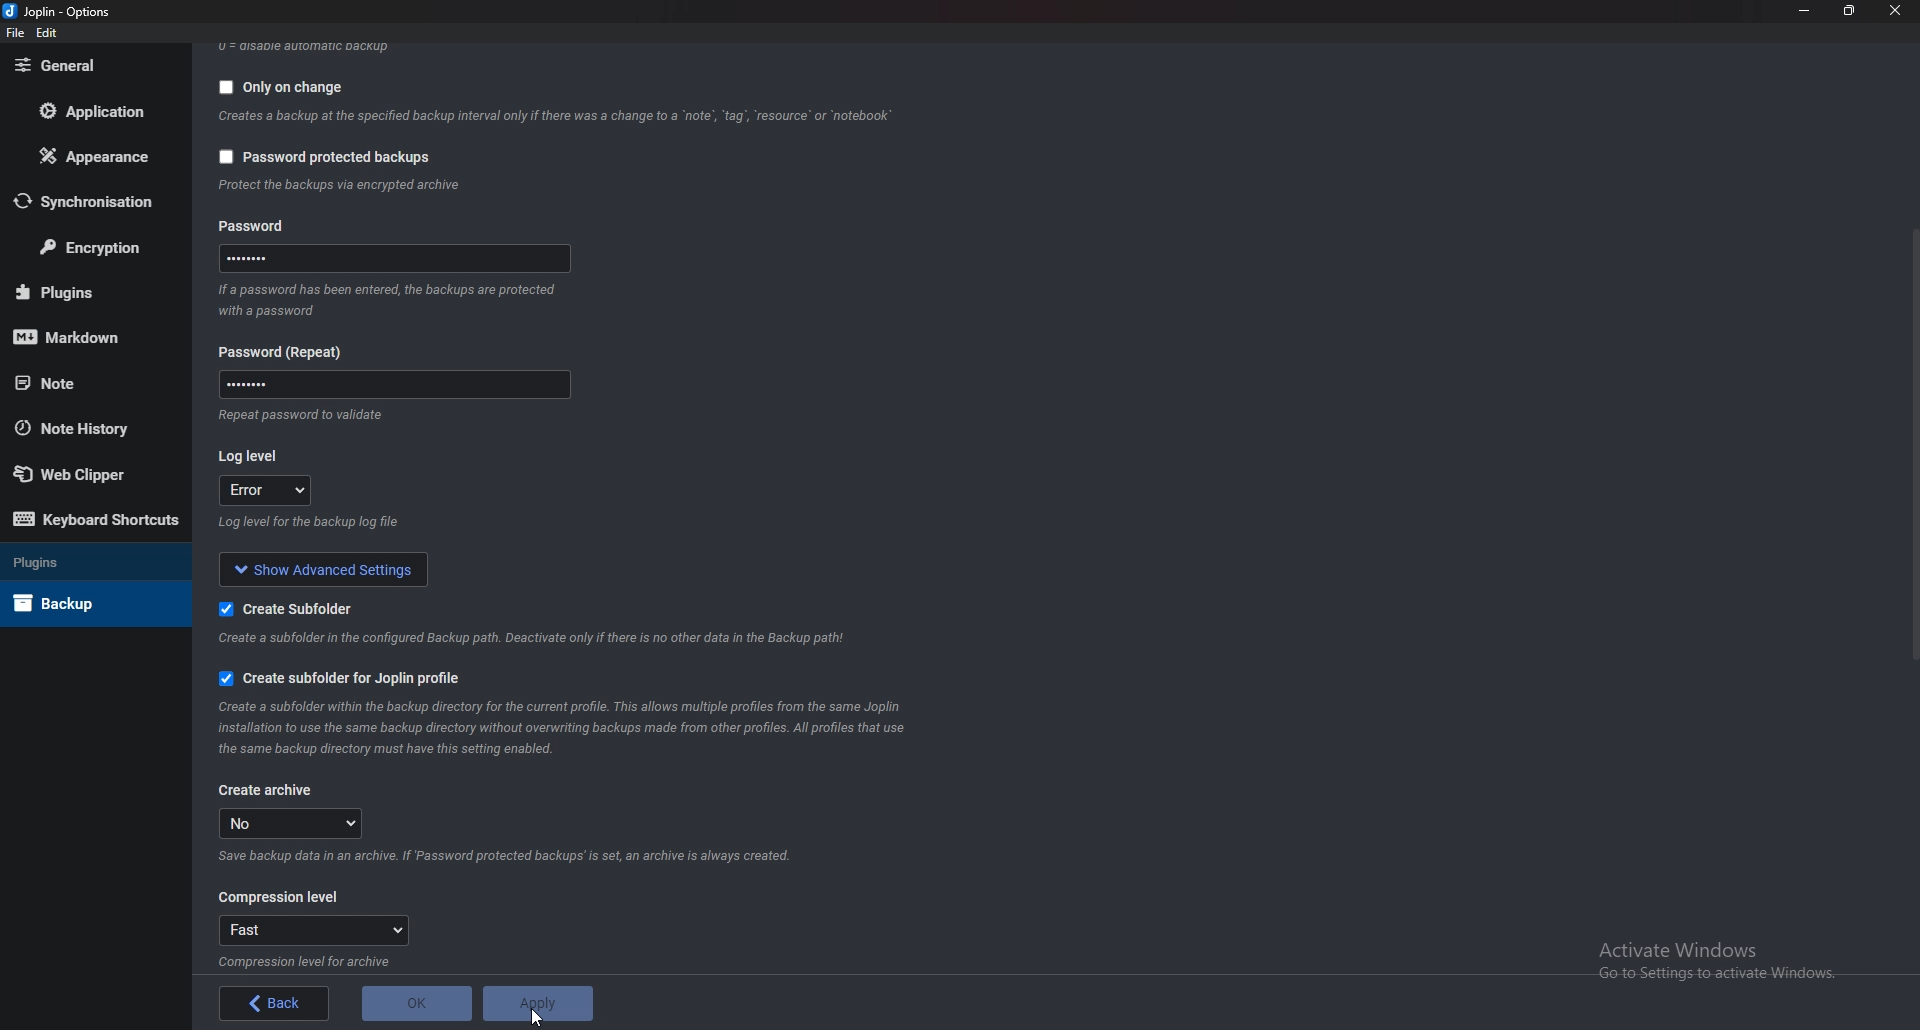  What do you see at coordinates (98, 246) in the screenshot?
I see `Encryption` at bounding box center [98, 246].